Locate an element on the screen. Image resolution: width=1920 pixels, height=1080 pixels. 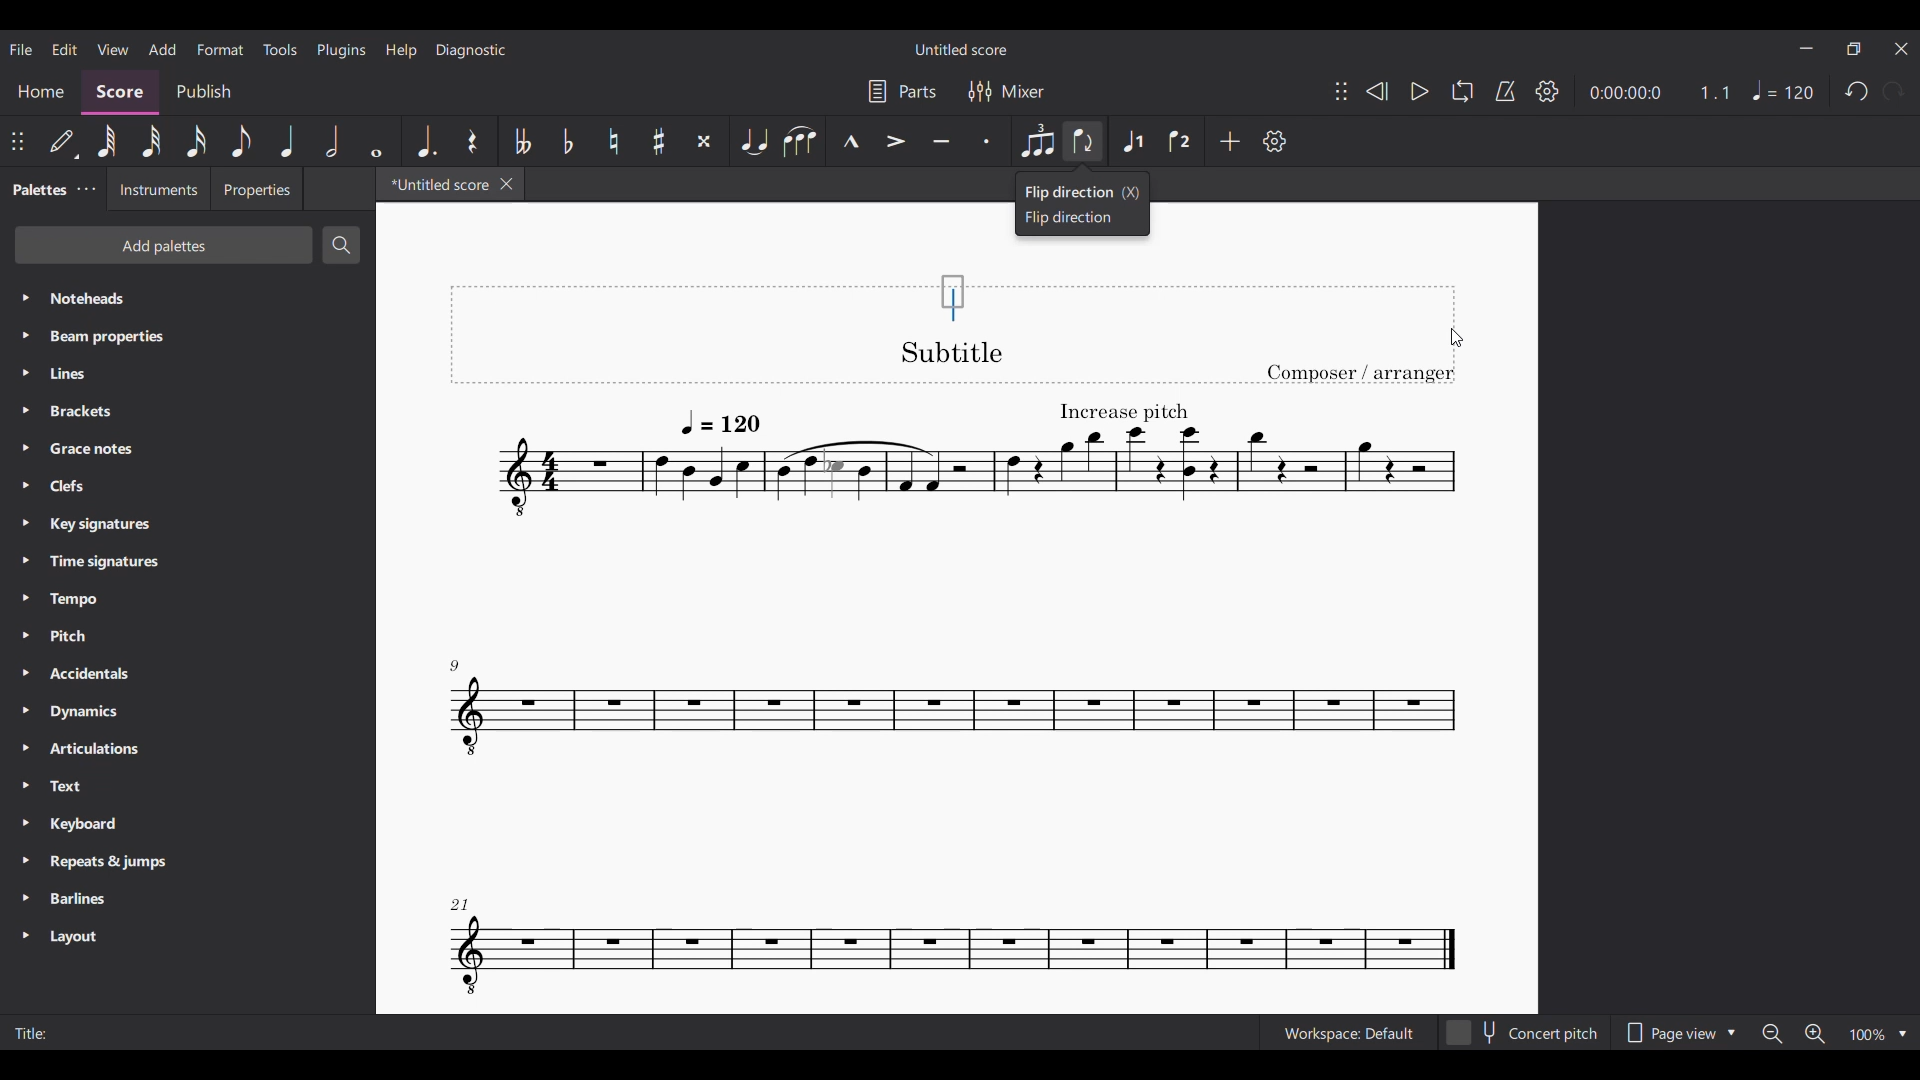
Beam properties is located at coordinates (187, 336).